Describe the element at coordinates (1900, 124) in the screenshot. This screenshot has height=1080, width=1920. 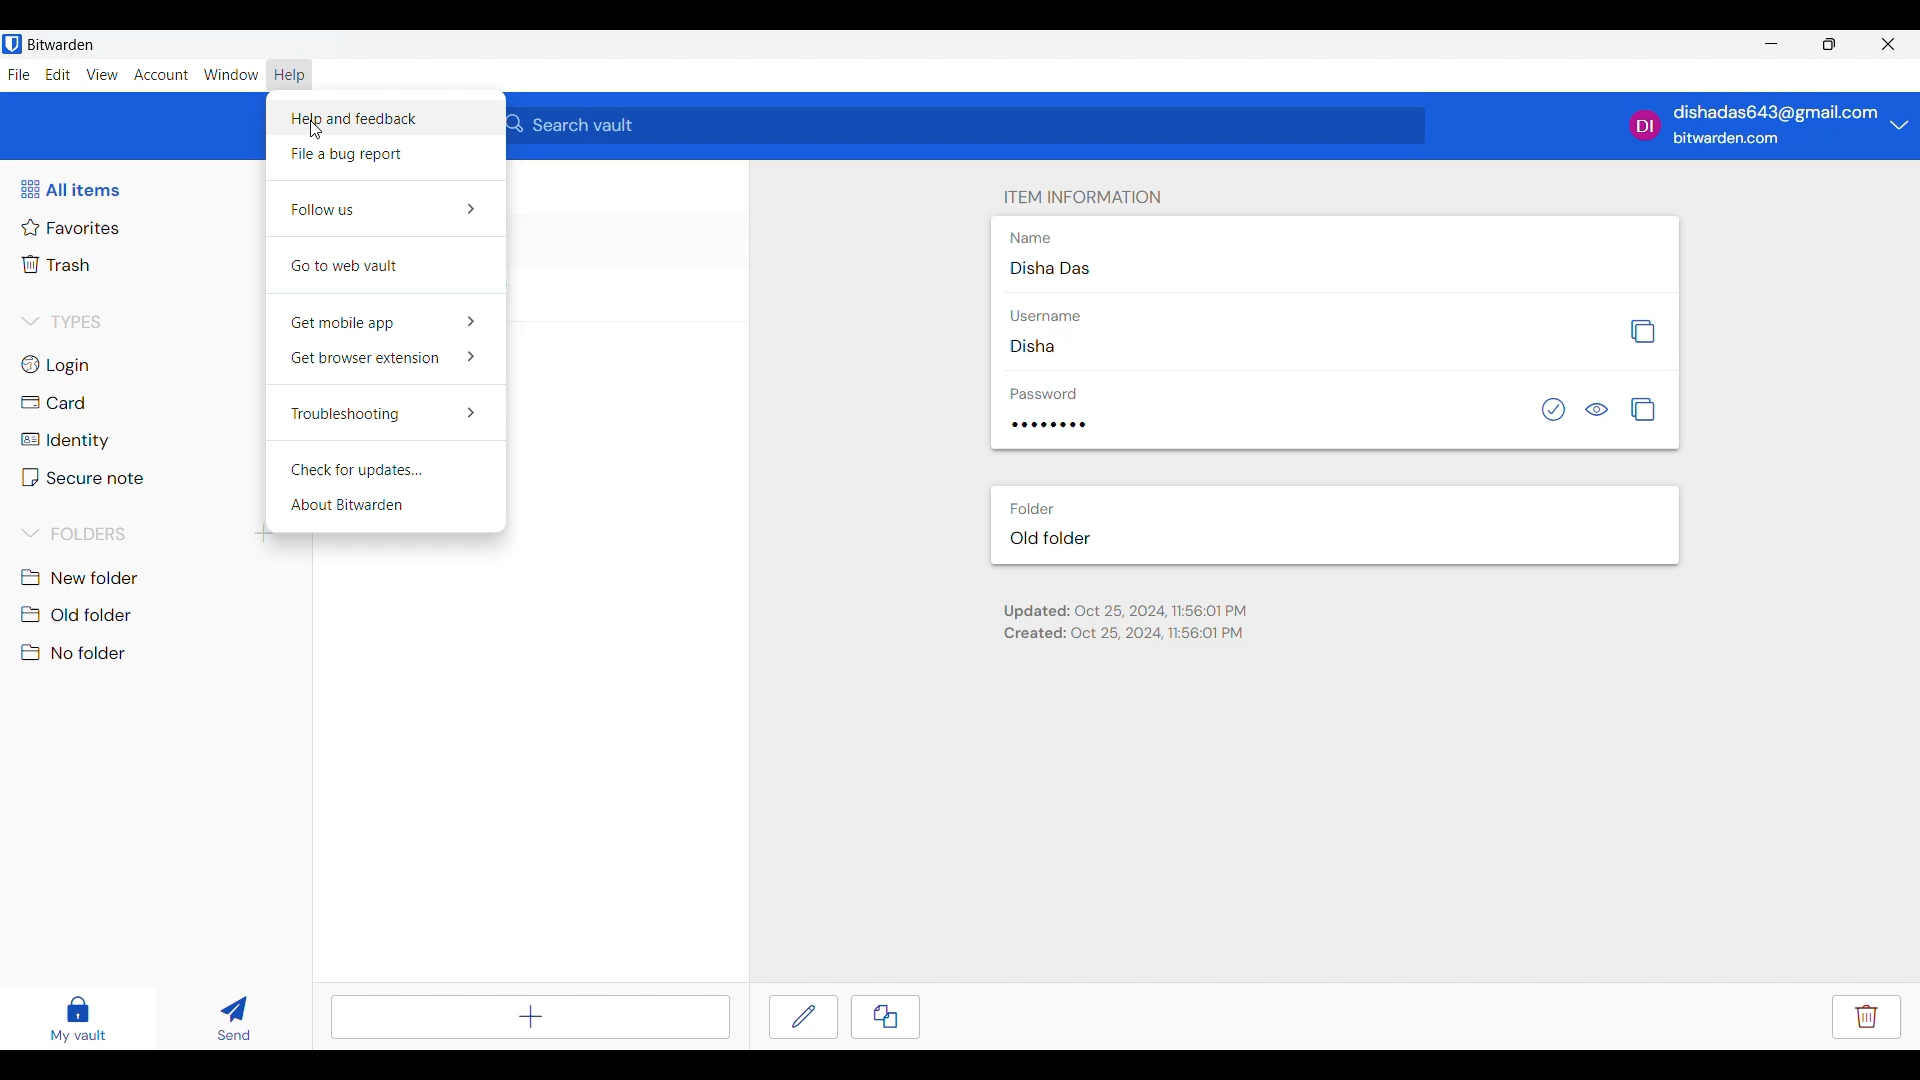
I see `Current account details` at that location.